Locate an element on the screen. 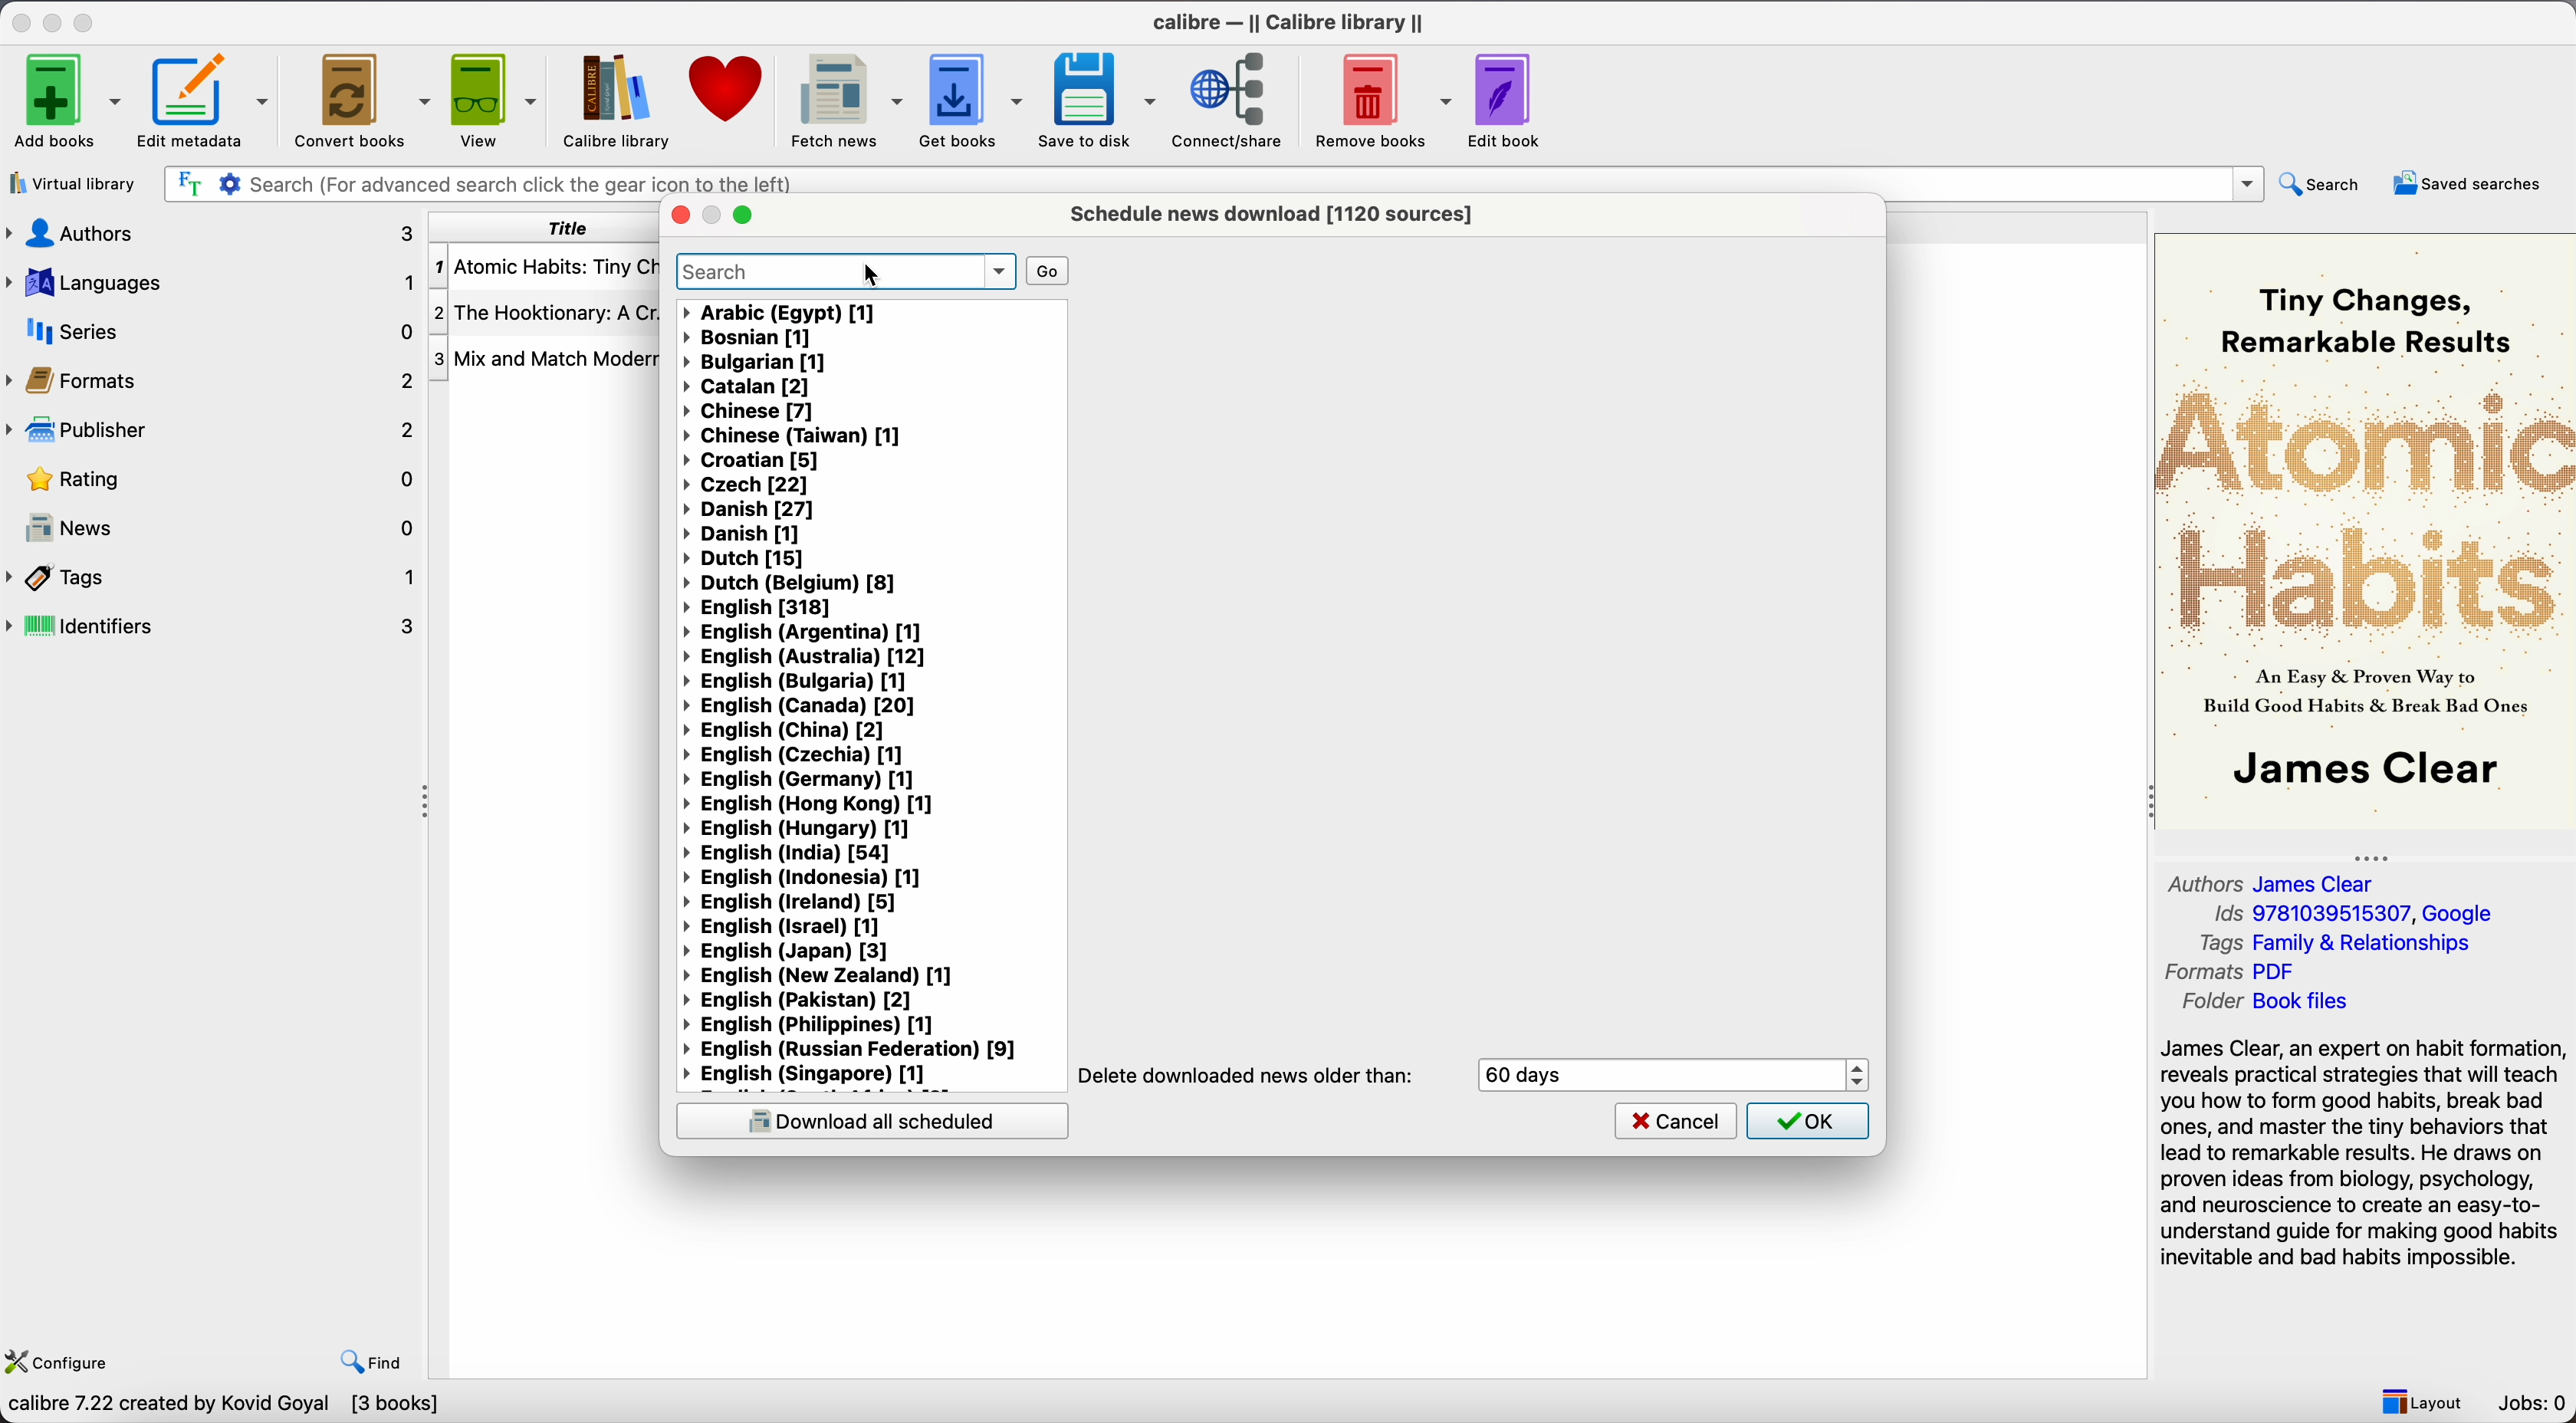 The image size is (2576, 1423). Catalan [2] is located at coordinates (750, 386).